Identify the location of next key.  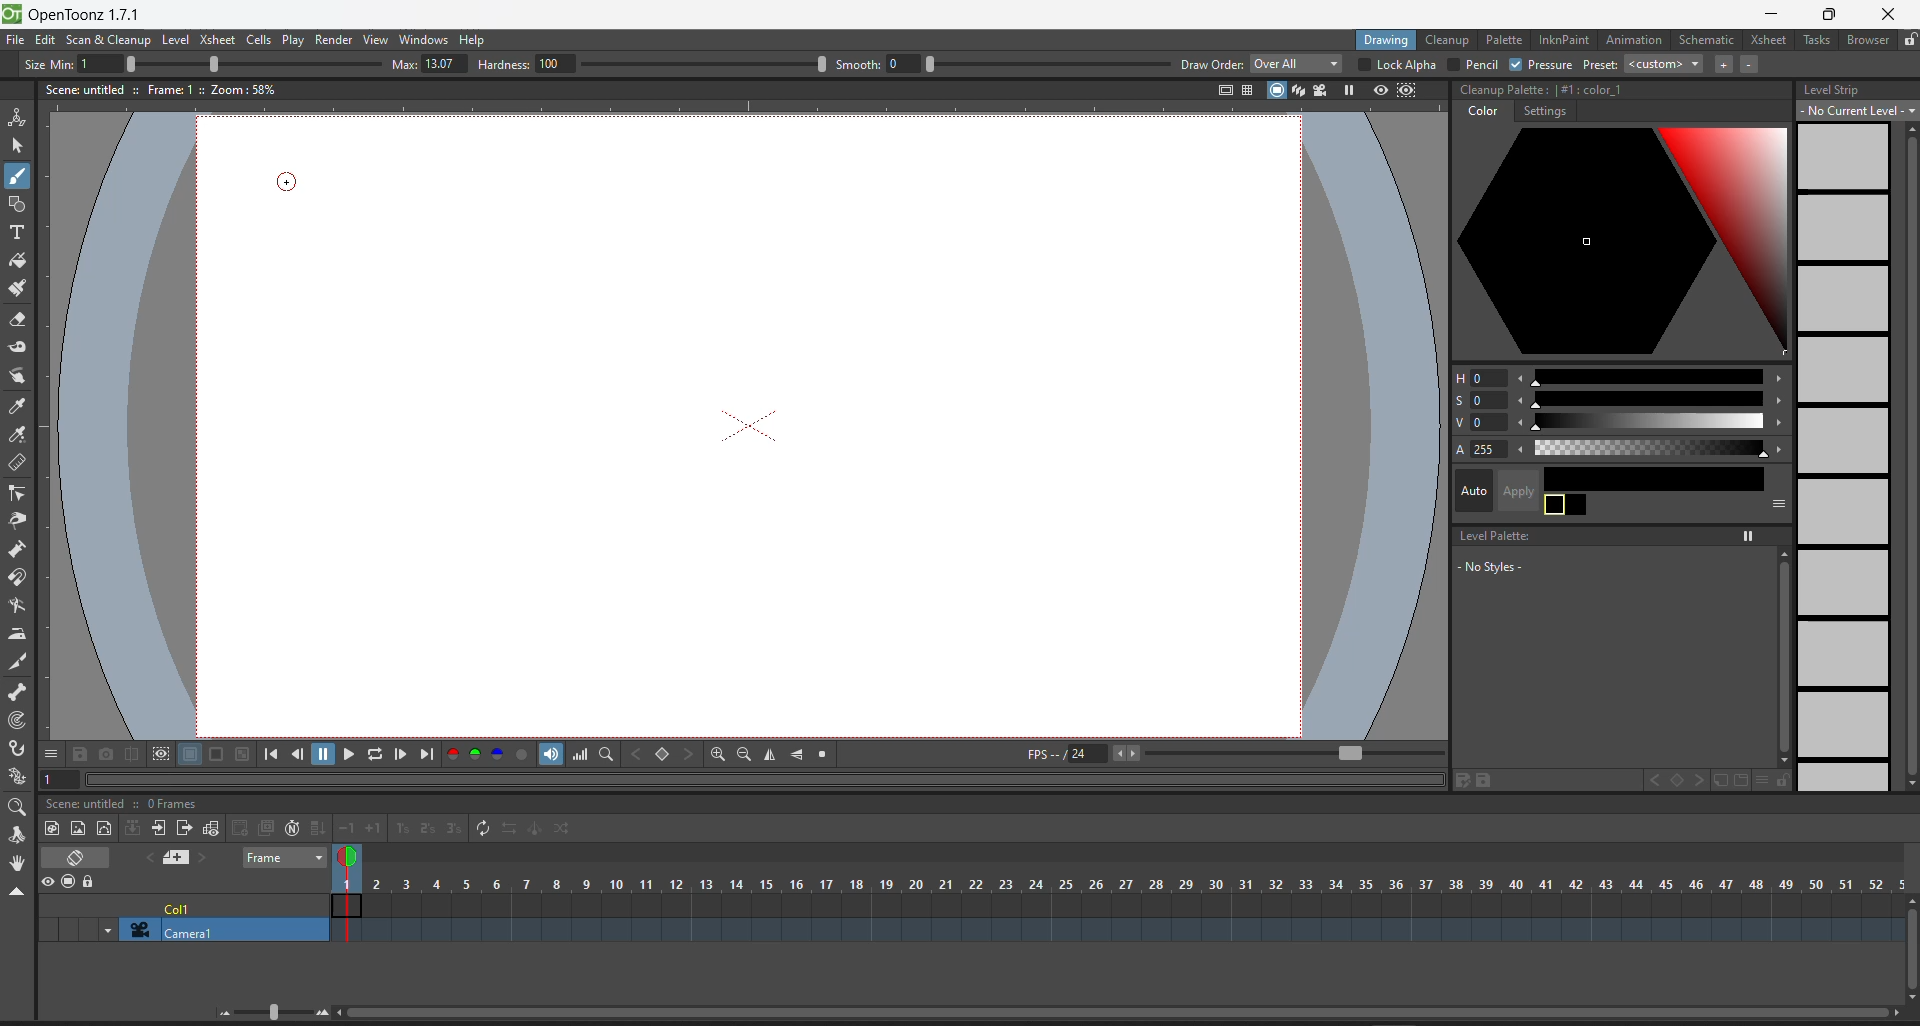
(690, 754).